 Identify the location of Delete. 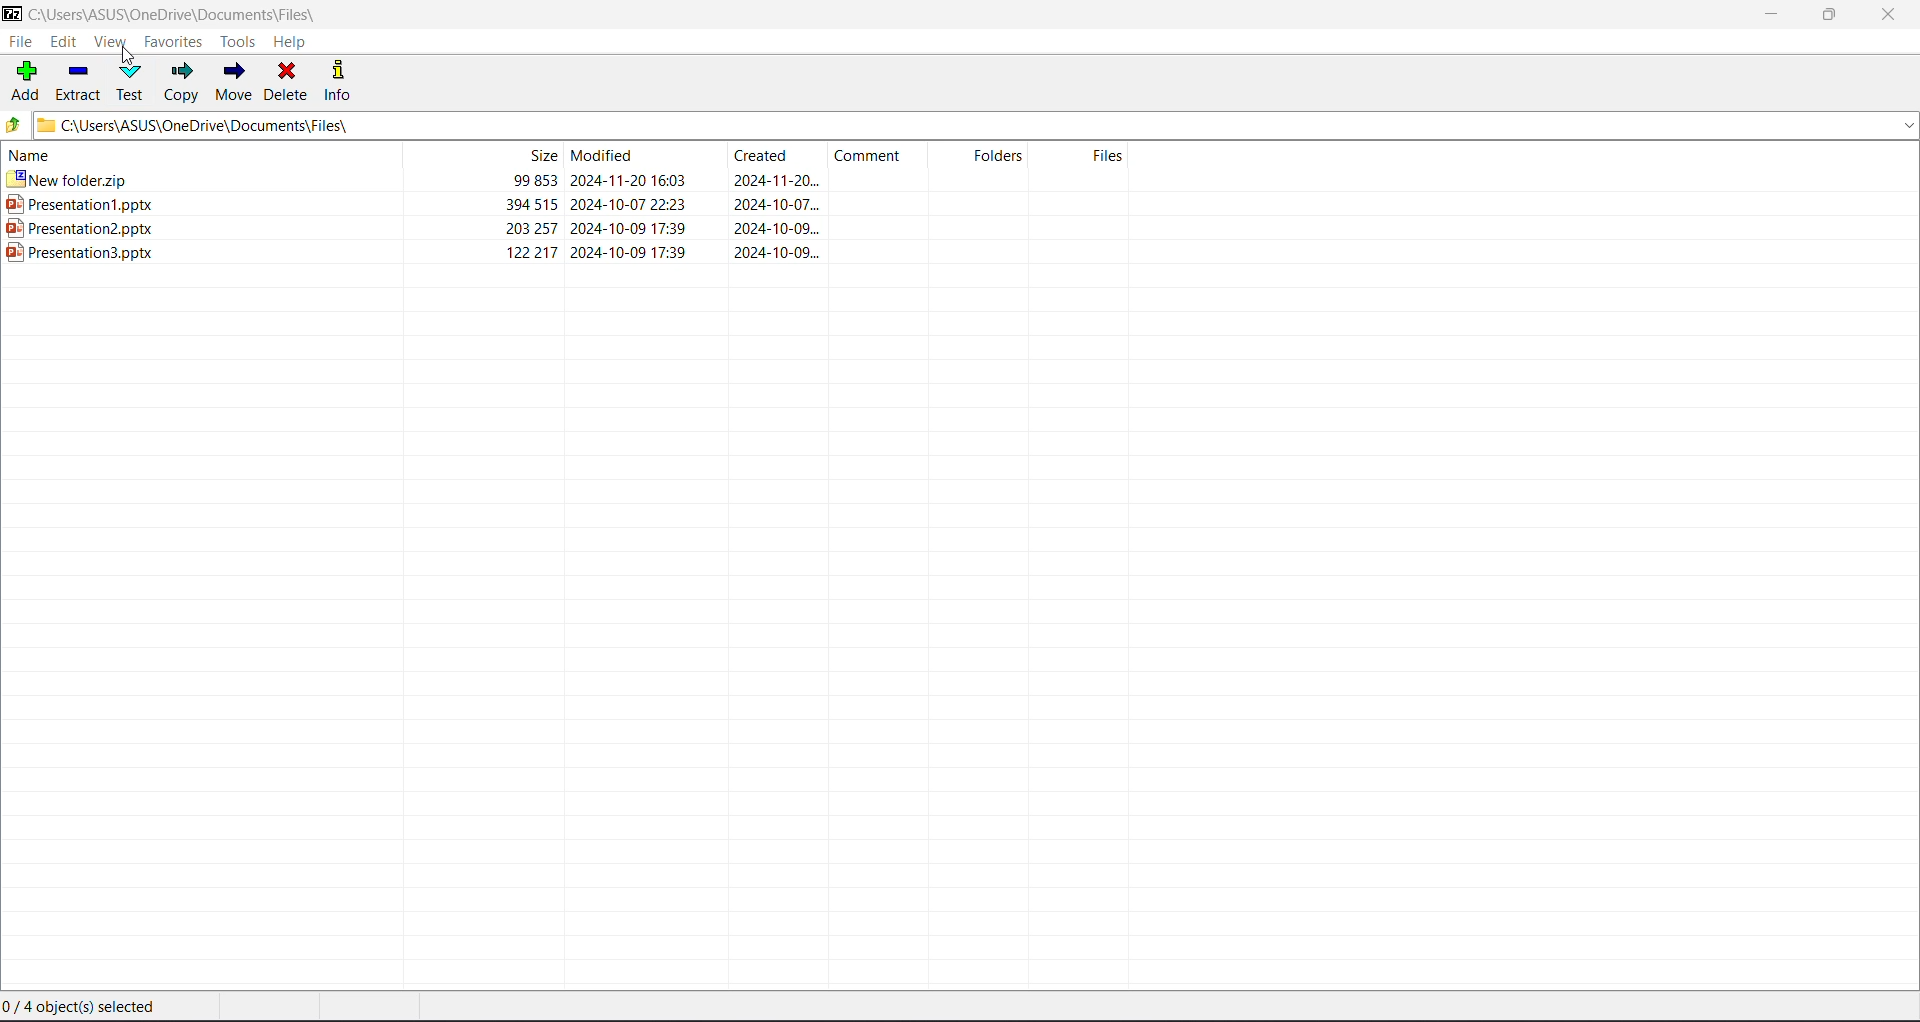
(288, 81).